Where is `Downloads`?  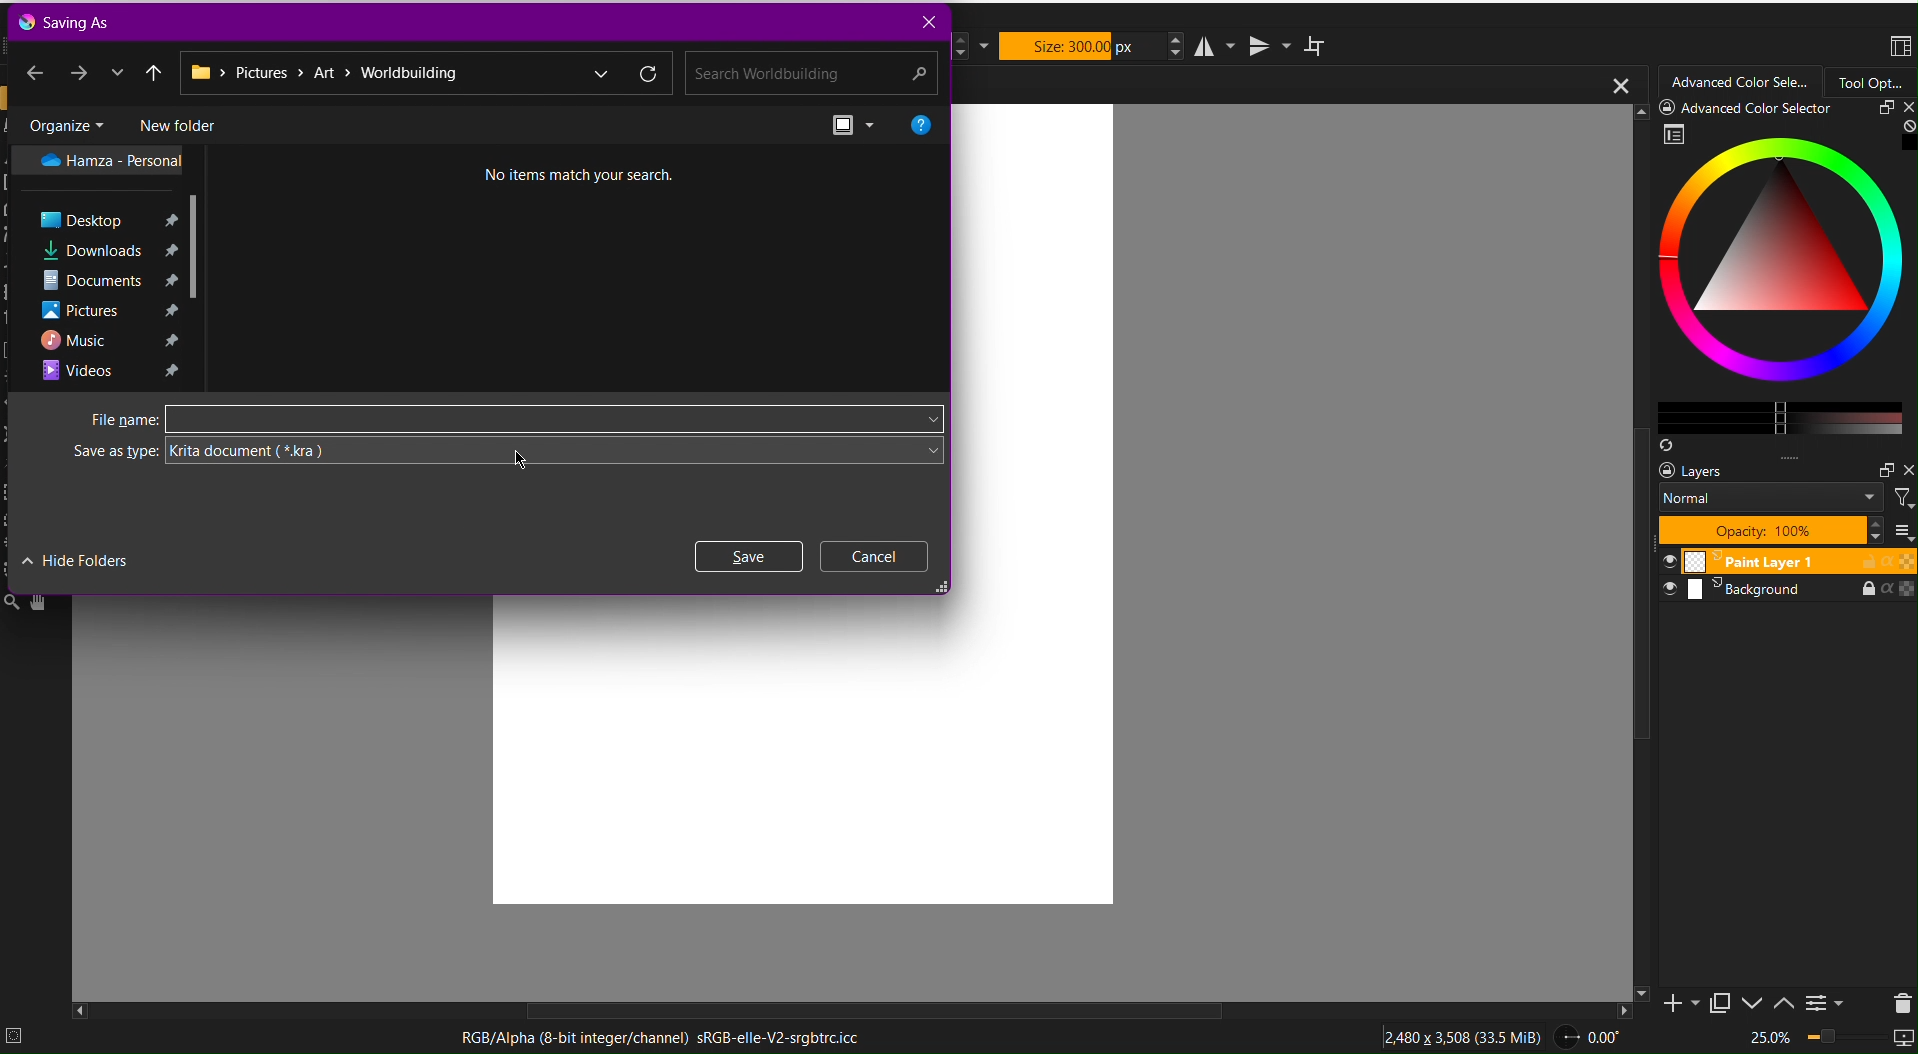
Downloads is located at coordinates (92, 249).